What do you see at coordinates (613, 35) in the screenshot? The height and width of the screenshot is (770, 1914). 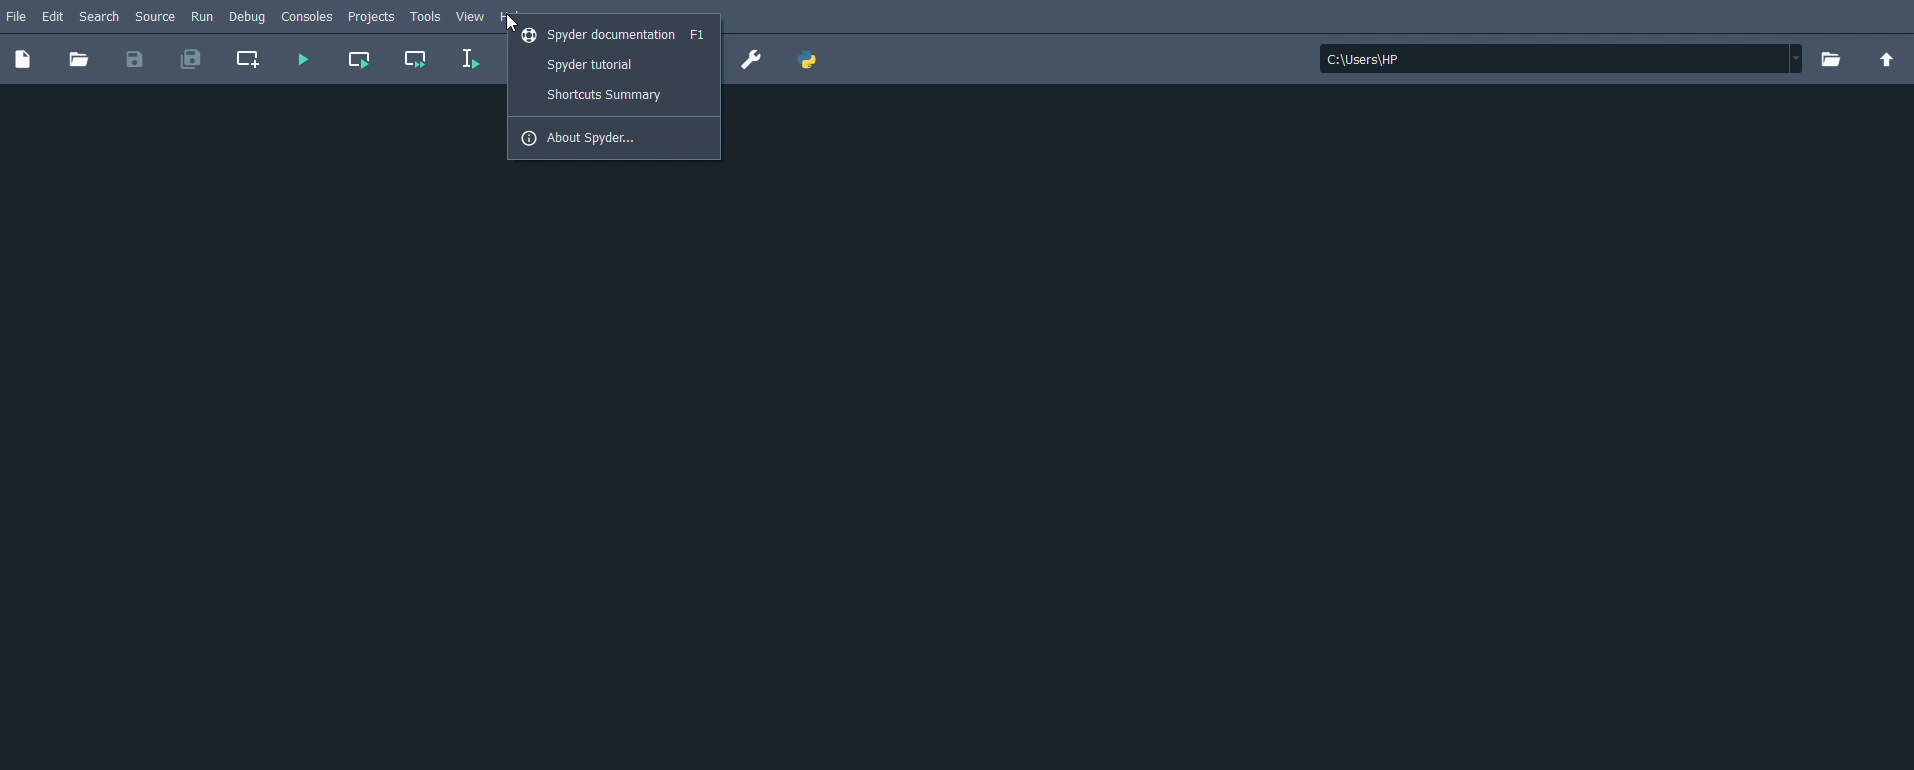 I see `Spyder documentation` at bounding box center [613, 35].